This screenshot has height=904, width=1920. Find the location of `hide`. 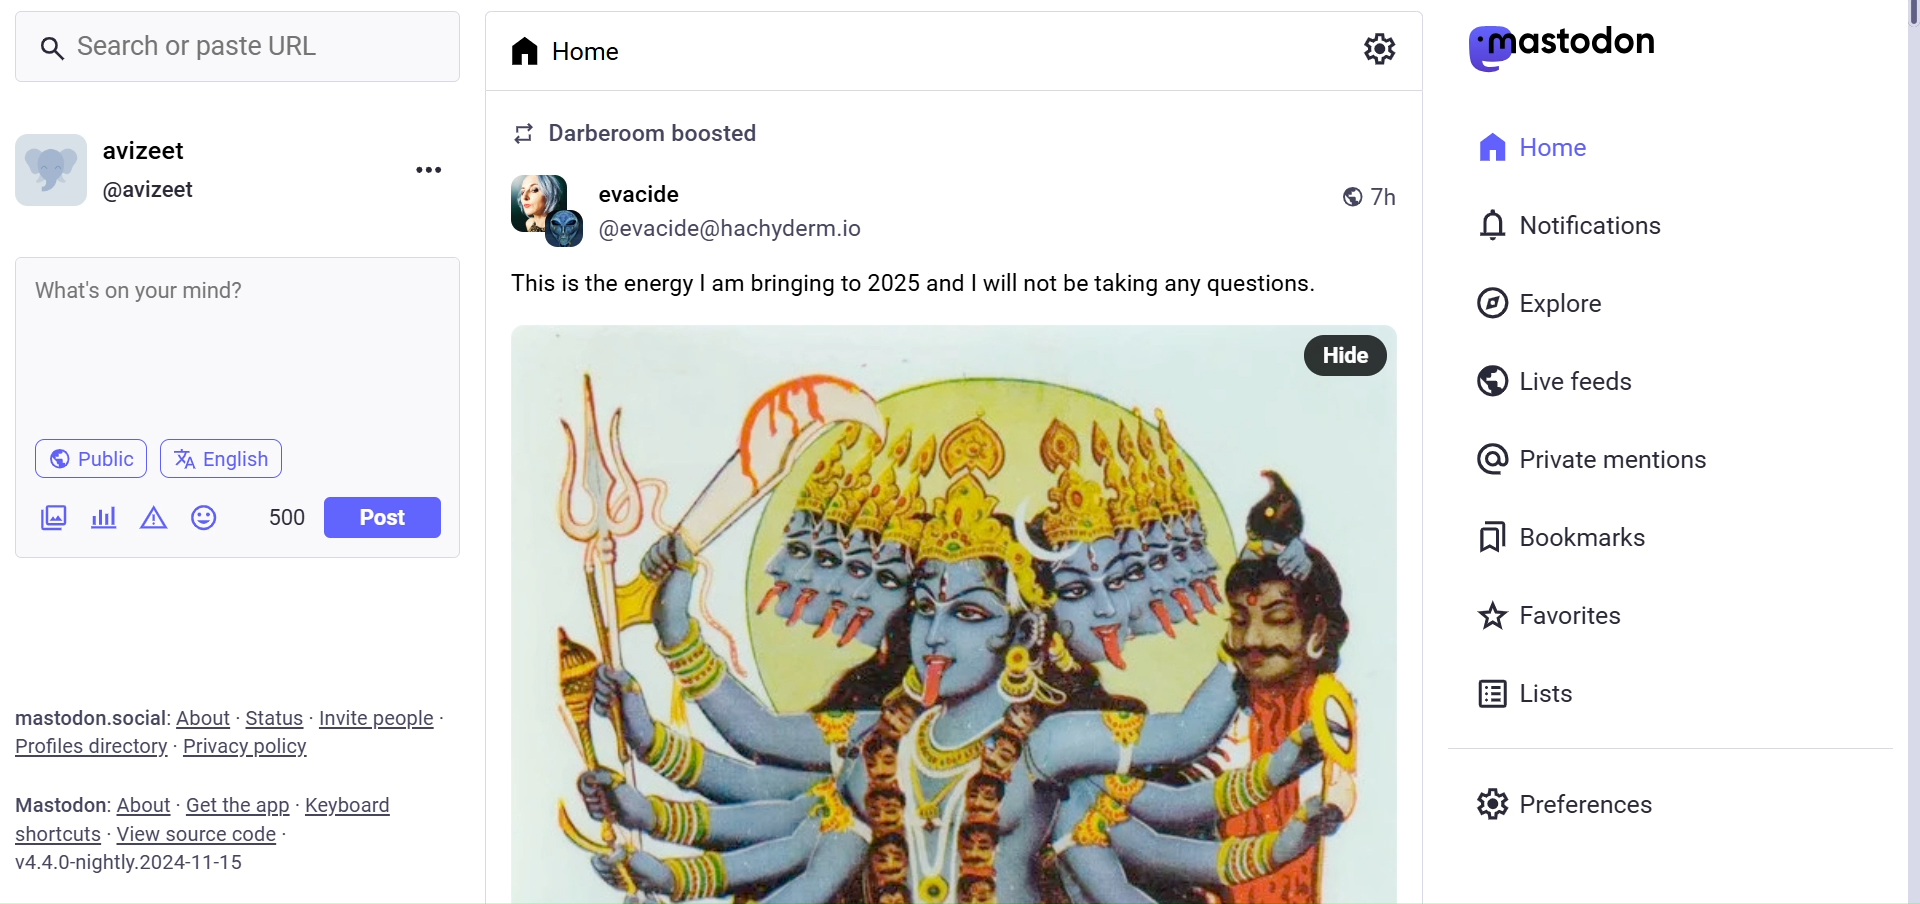

hide is located at coordinates (1341, 353).